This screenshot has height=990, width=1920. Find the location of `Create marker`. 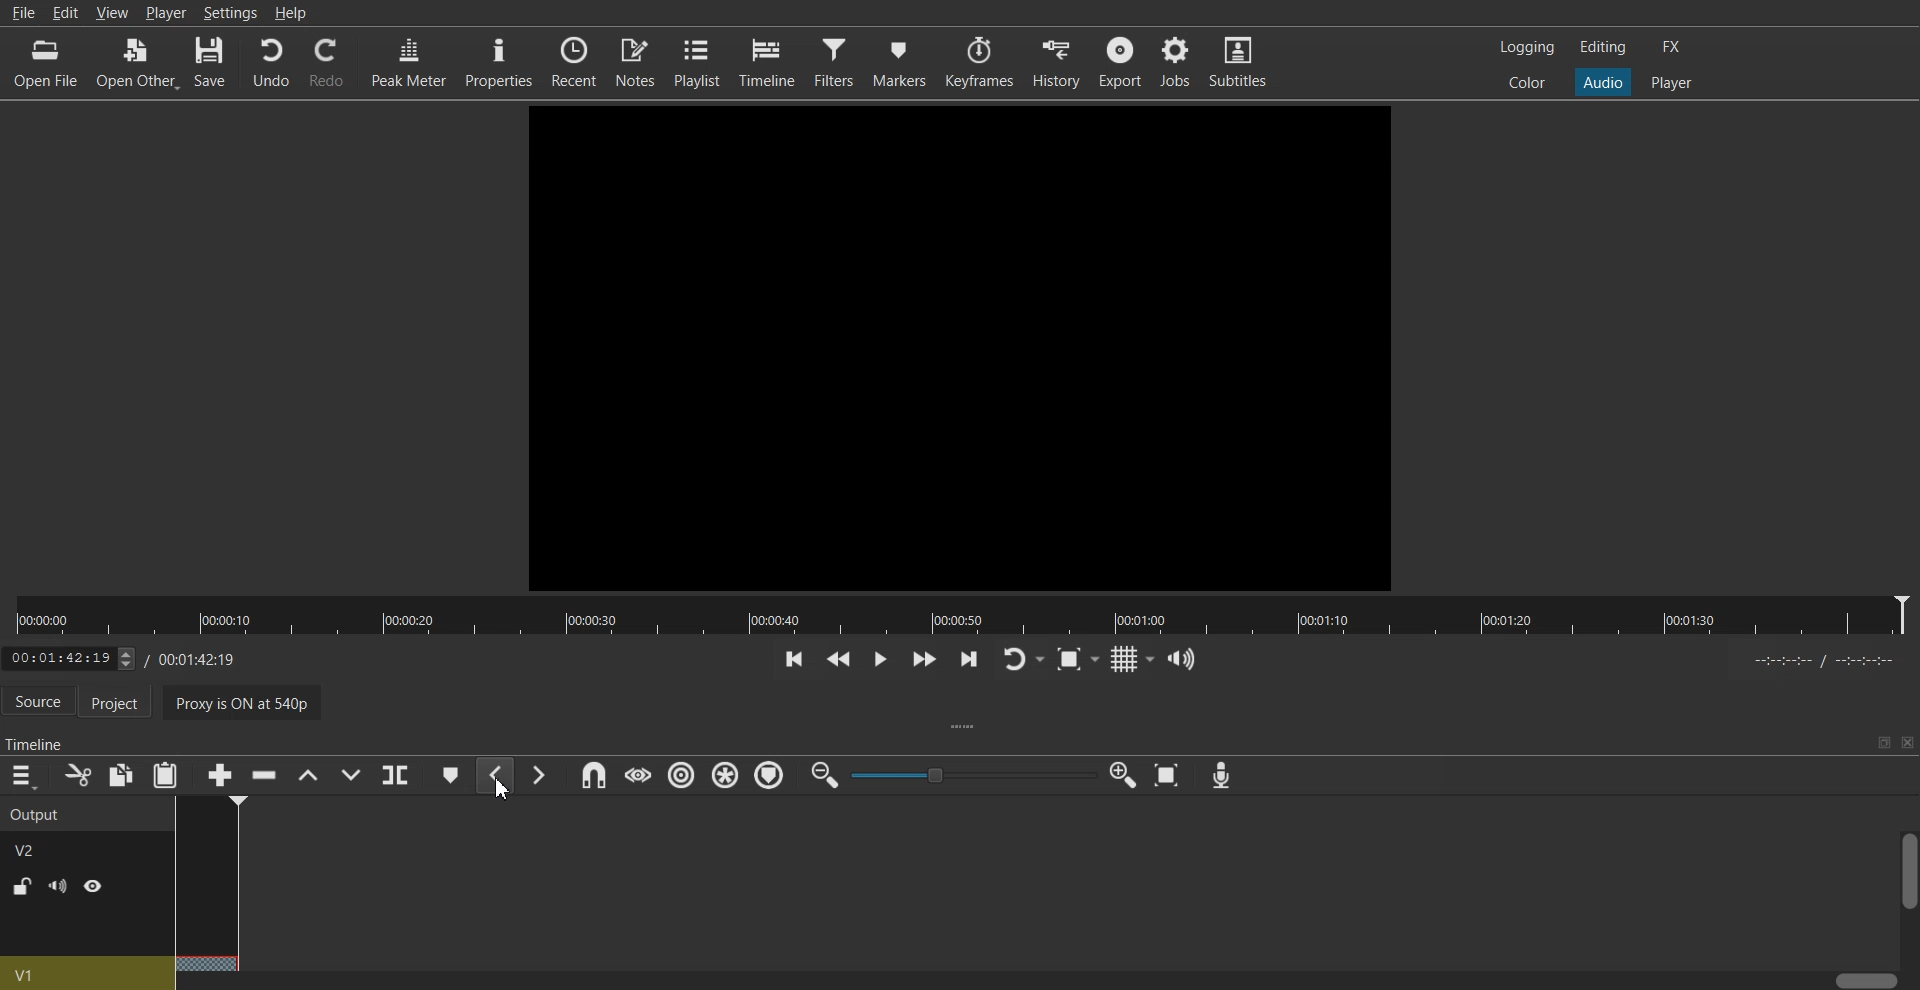

Create marker is located at coordinates (450, 775).